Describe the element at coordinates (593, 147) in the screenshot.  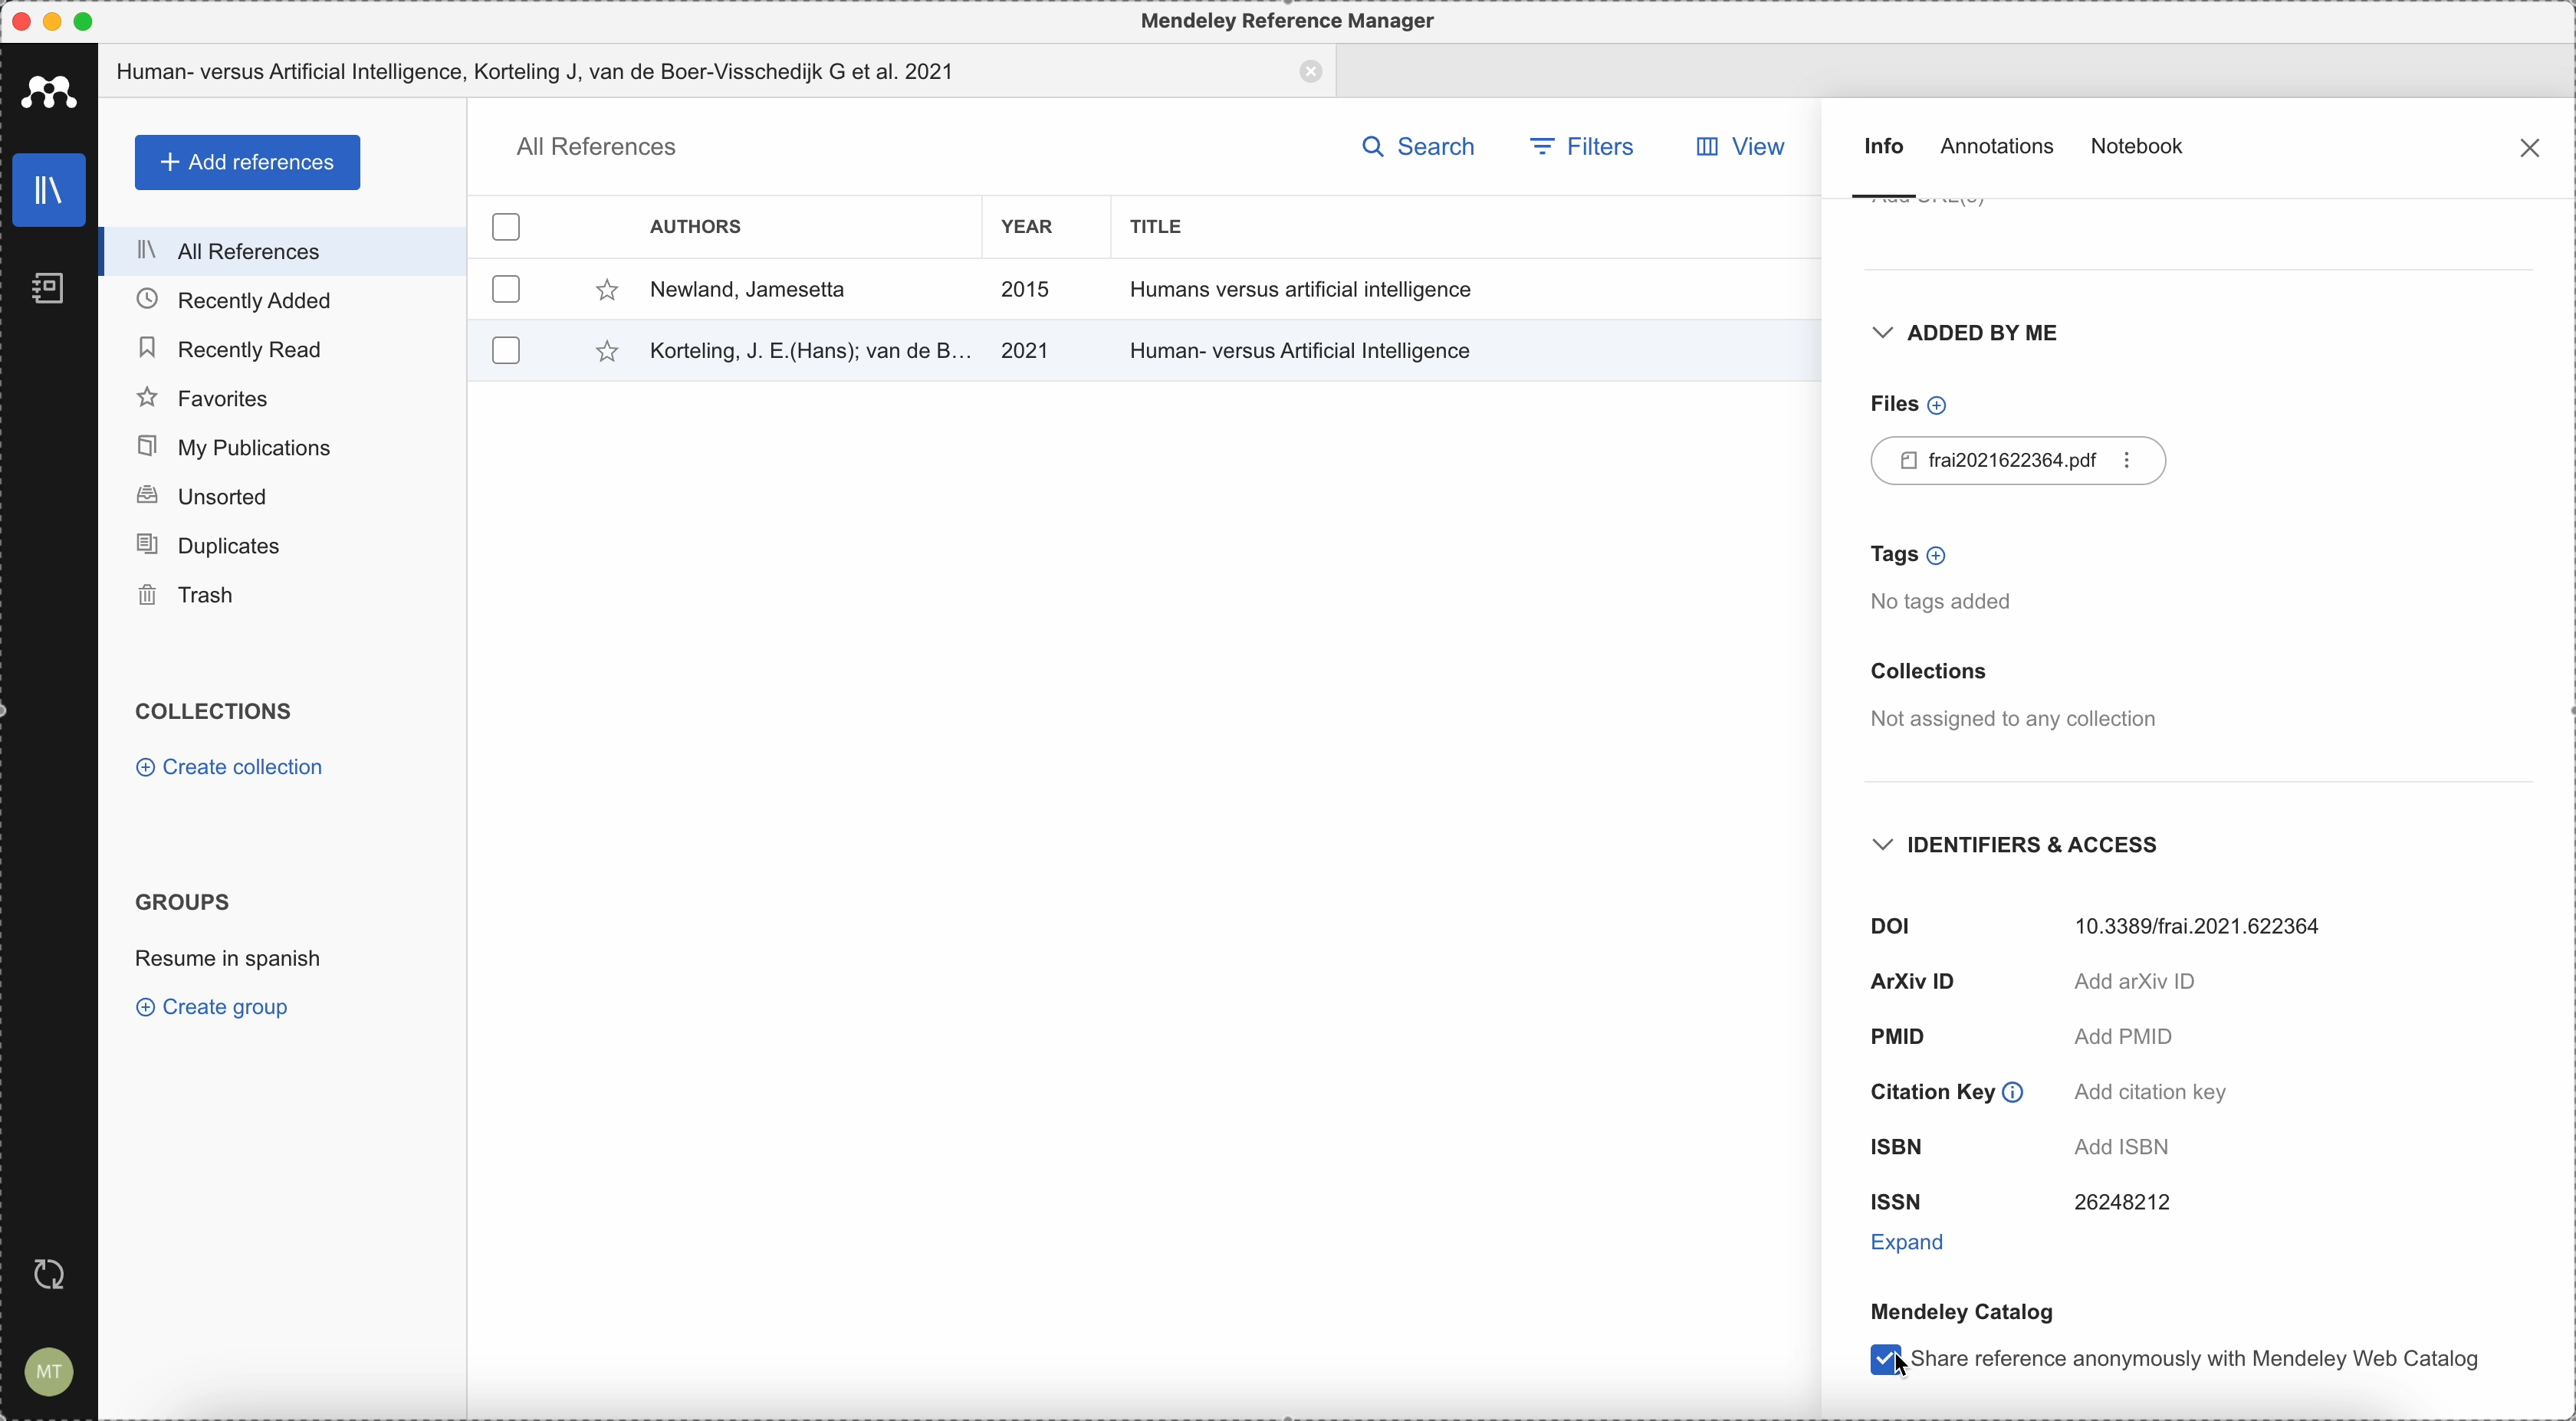
I see `all references` at that location.